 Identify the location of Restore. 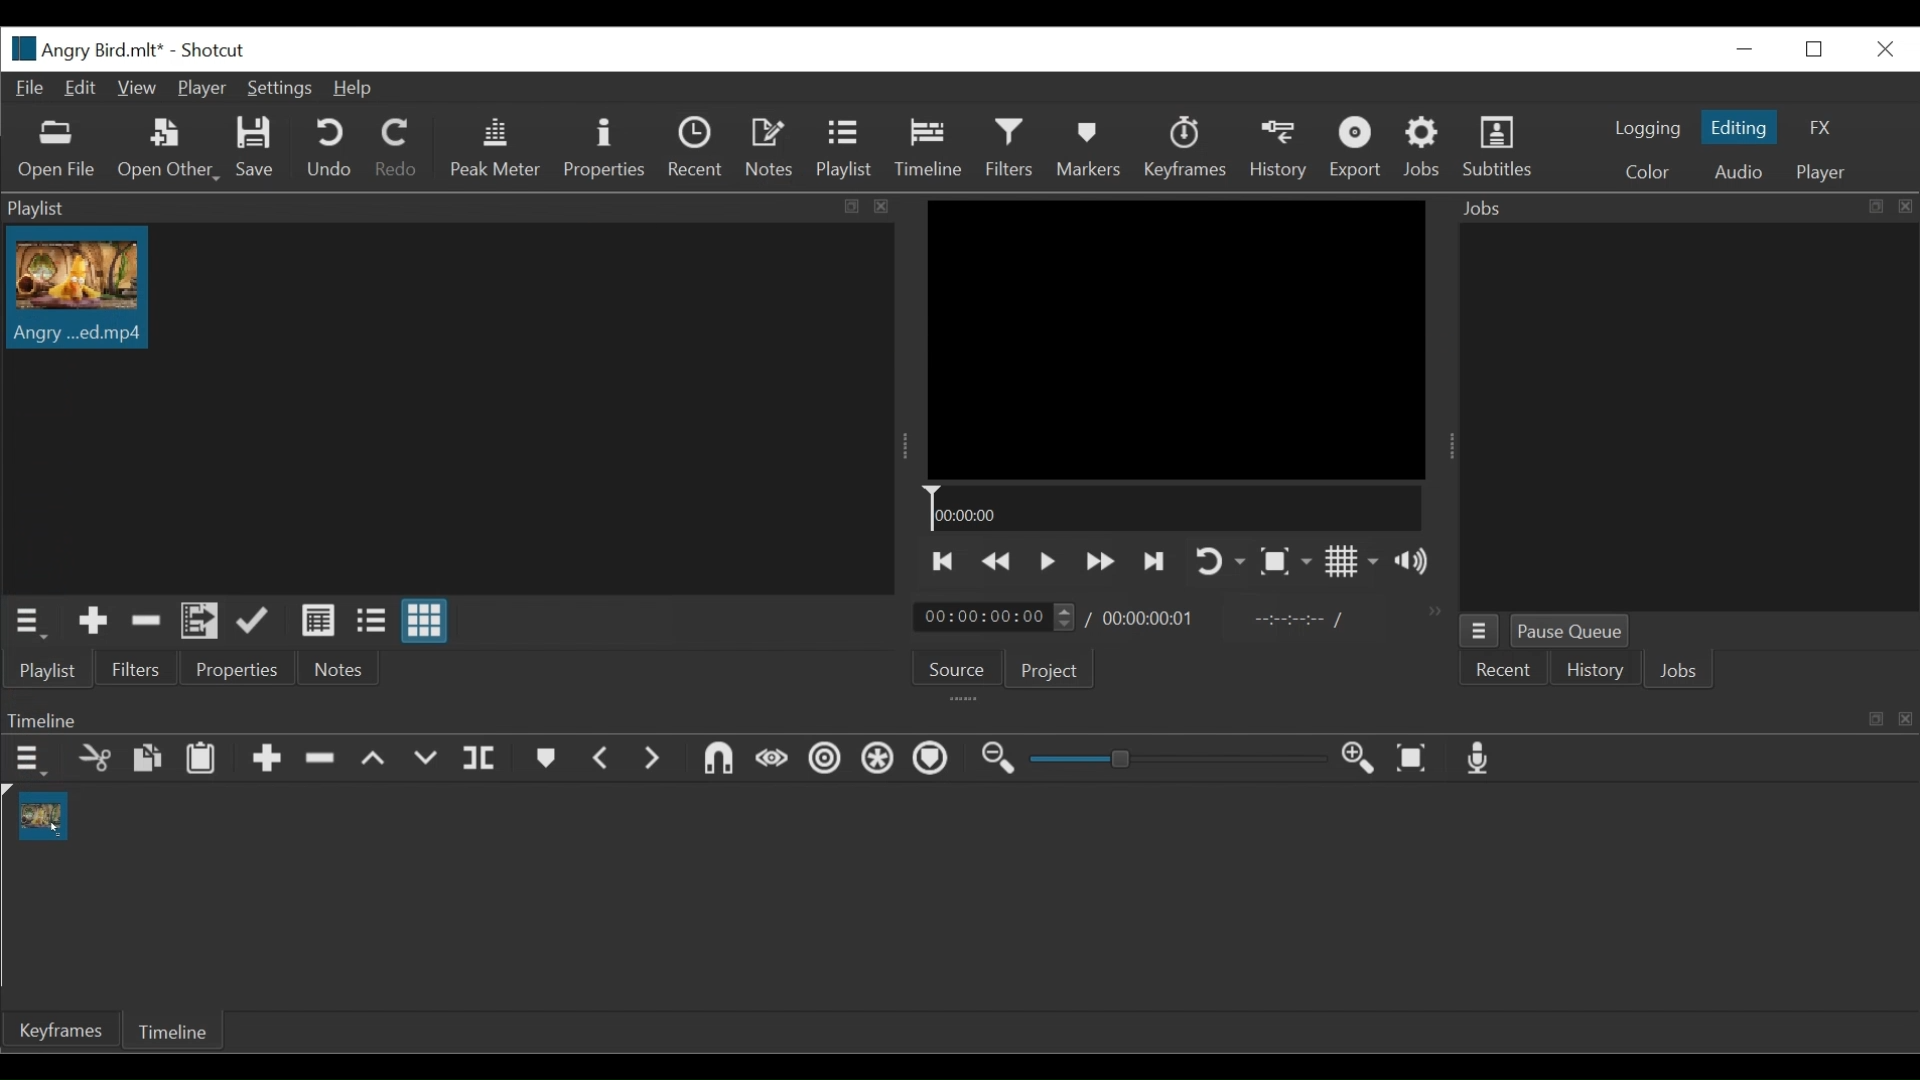
(1815, 50).